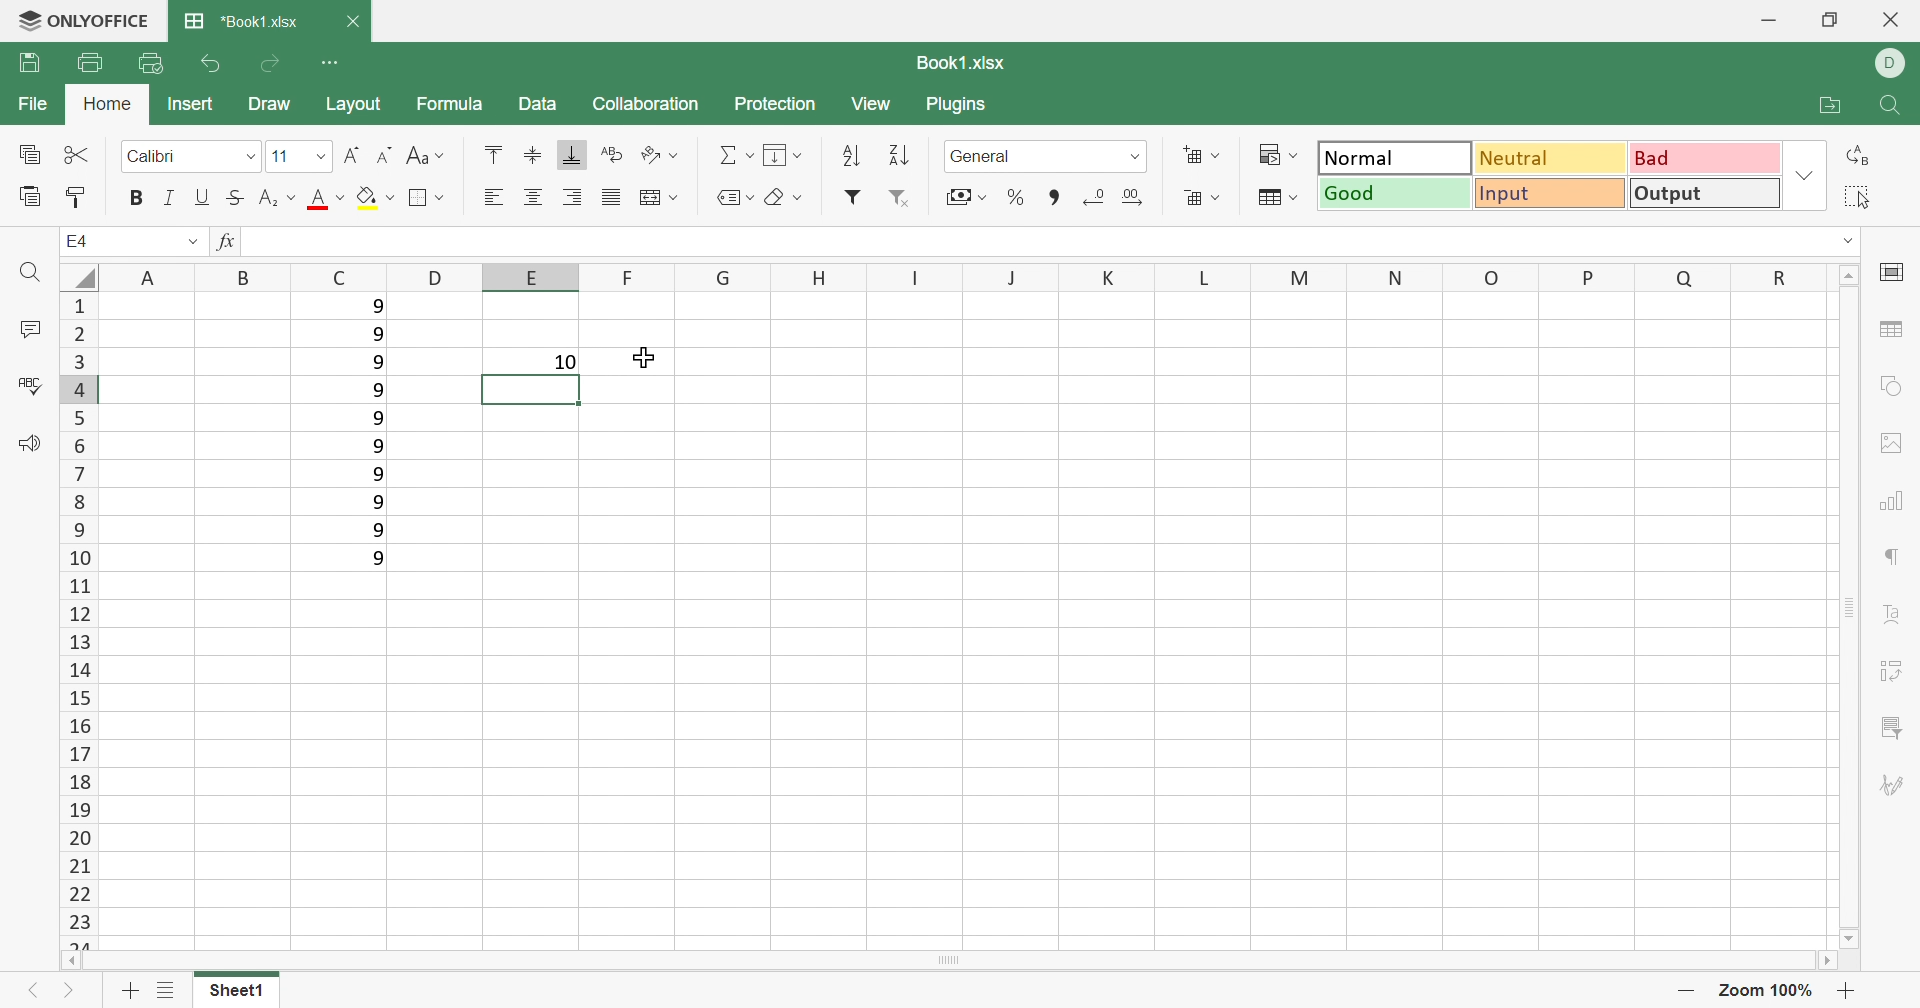 The width and height of the screenshot is (1920, 1008). Describe the element at coordinates (243, 992) in the screenshot. I see `Sheet1` at that location.